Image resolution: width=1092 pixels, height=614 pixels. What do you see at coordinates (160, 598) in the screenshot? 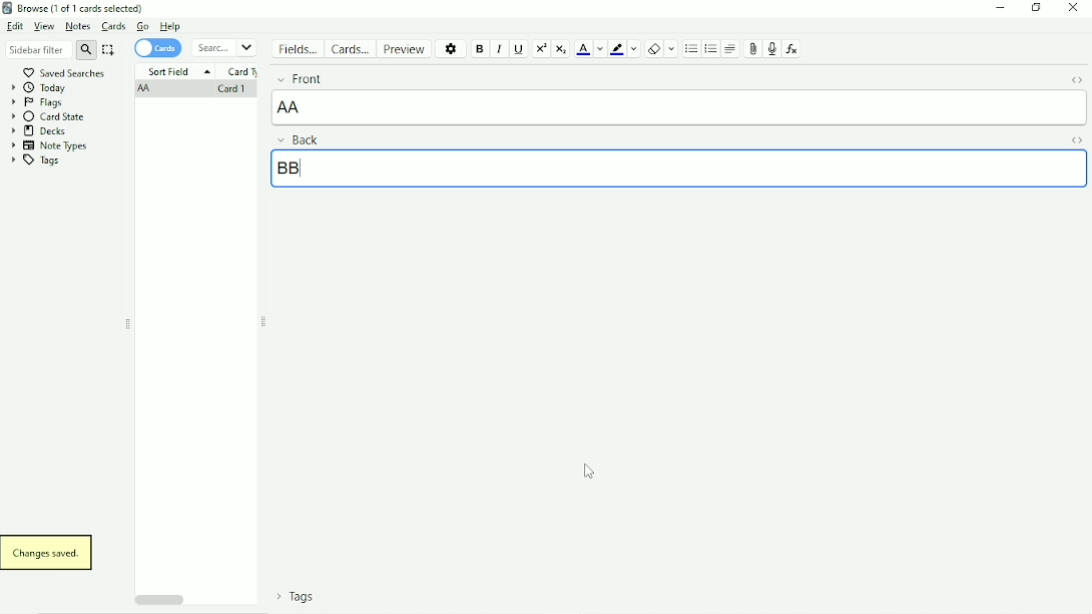
I see `Horizontal scrollbar` at bounding box center [160, 598].